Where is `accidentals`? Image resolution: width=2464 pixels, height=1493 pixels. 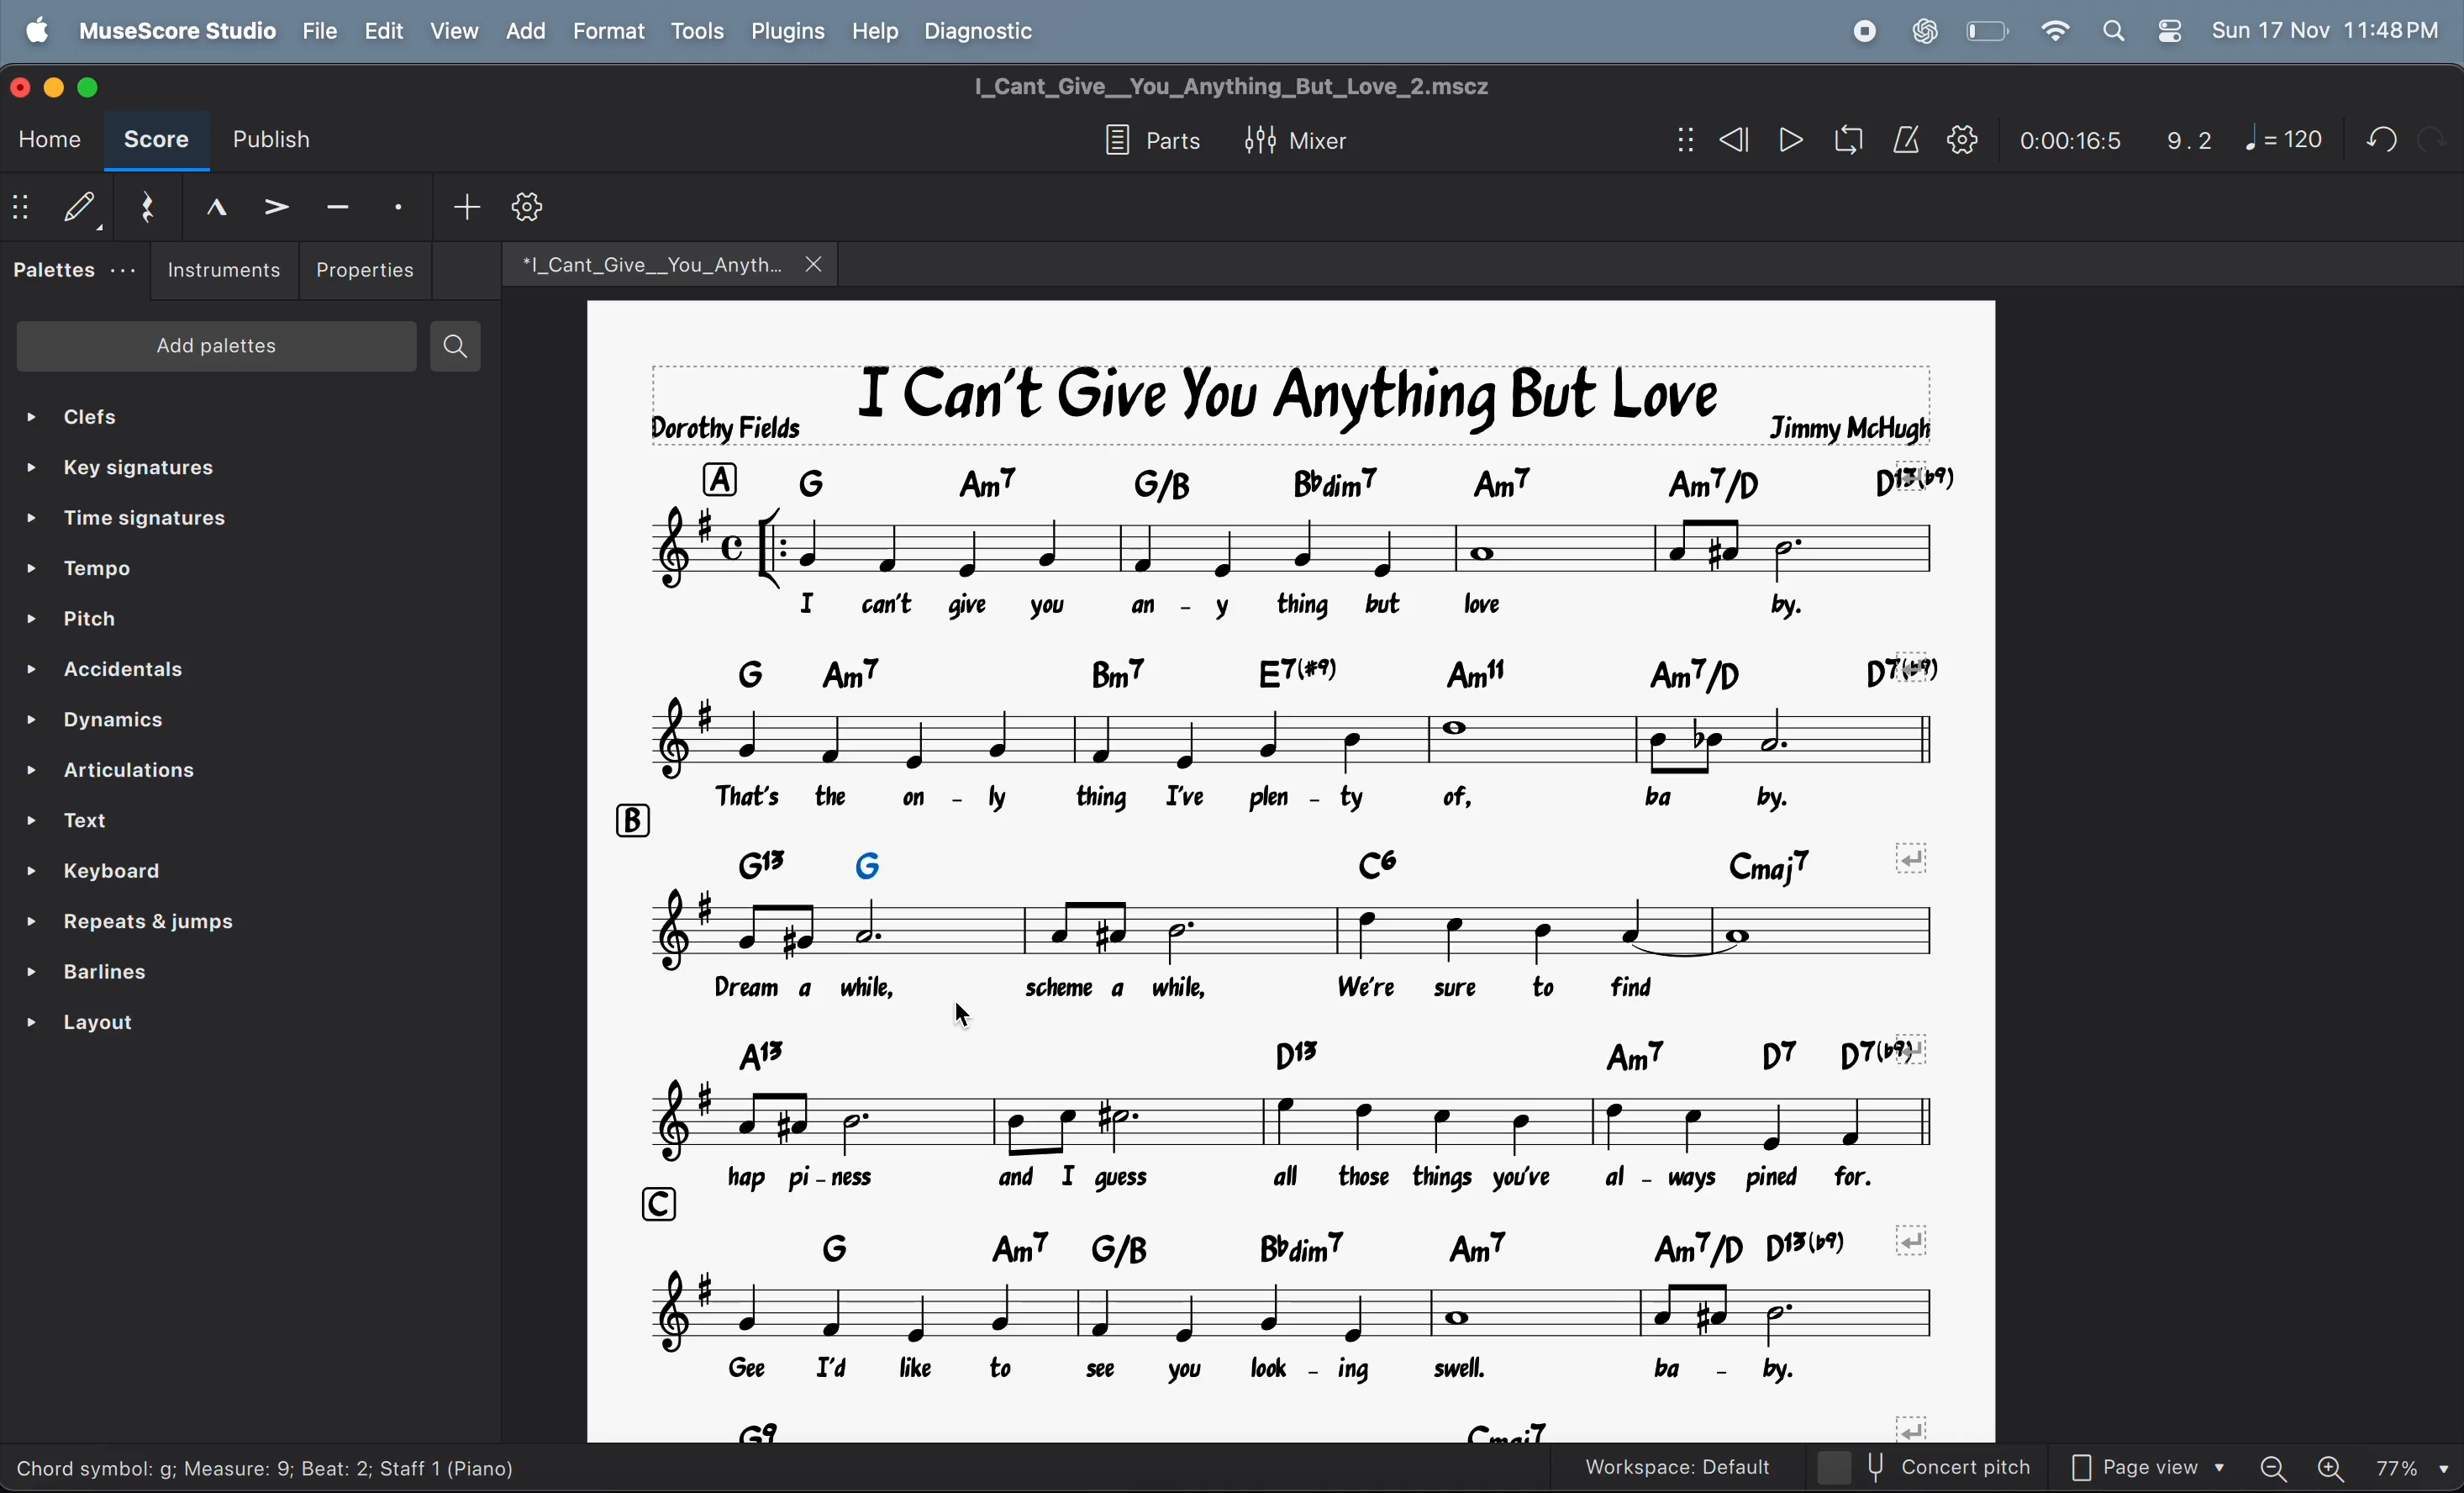
accidentals is located at coordinates (222, 673).